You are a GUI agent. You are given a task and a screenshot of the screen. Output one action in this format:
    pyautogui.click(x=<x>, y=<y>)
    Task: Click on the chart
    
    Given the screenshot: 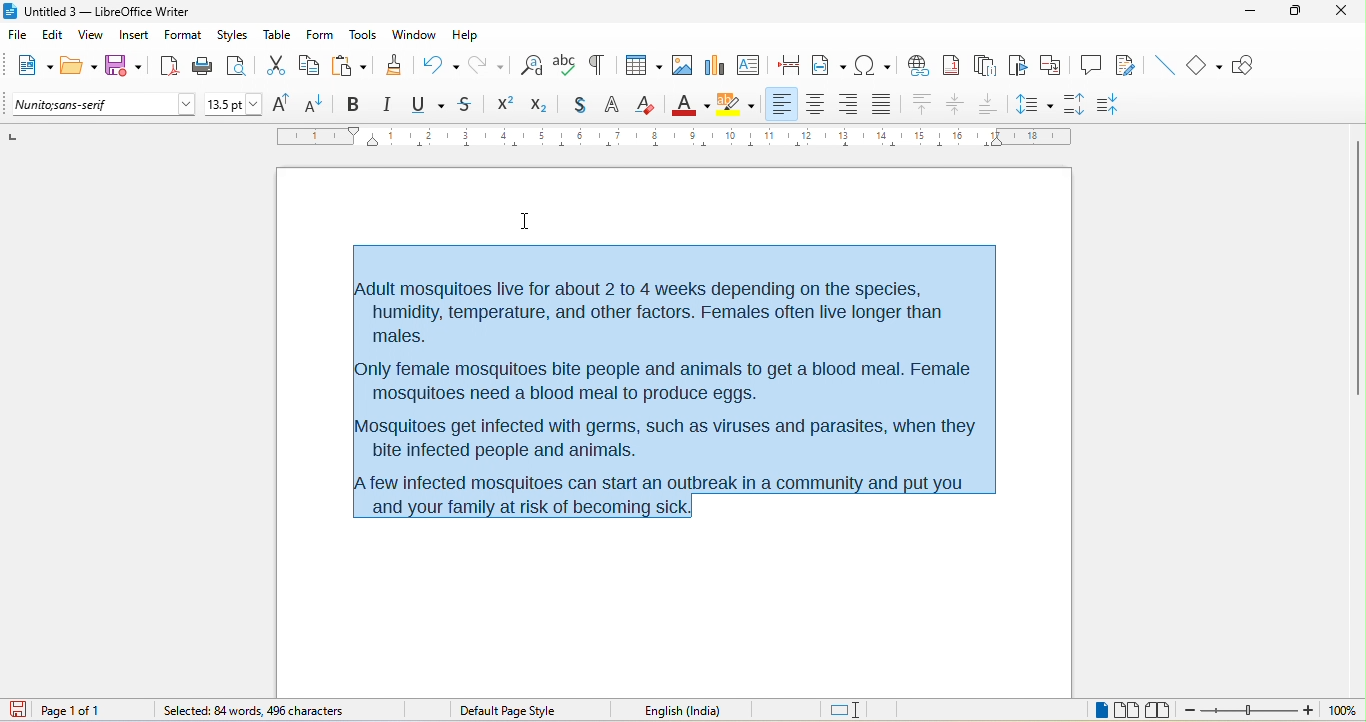 What is the action you would take?
    pyautogui.click(x=713, y=64)
    